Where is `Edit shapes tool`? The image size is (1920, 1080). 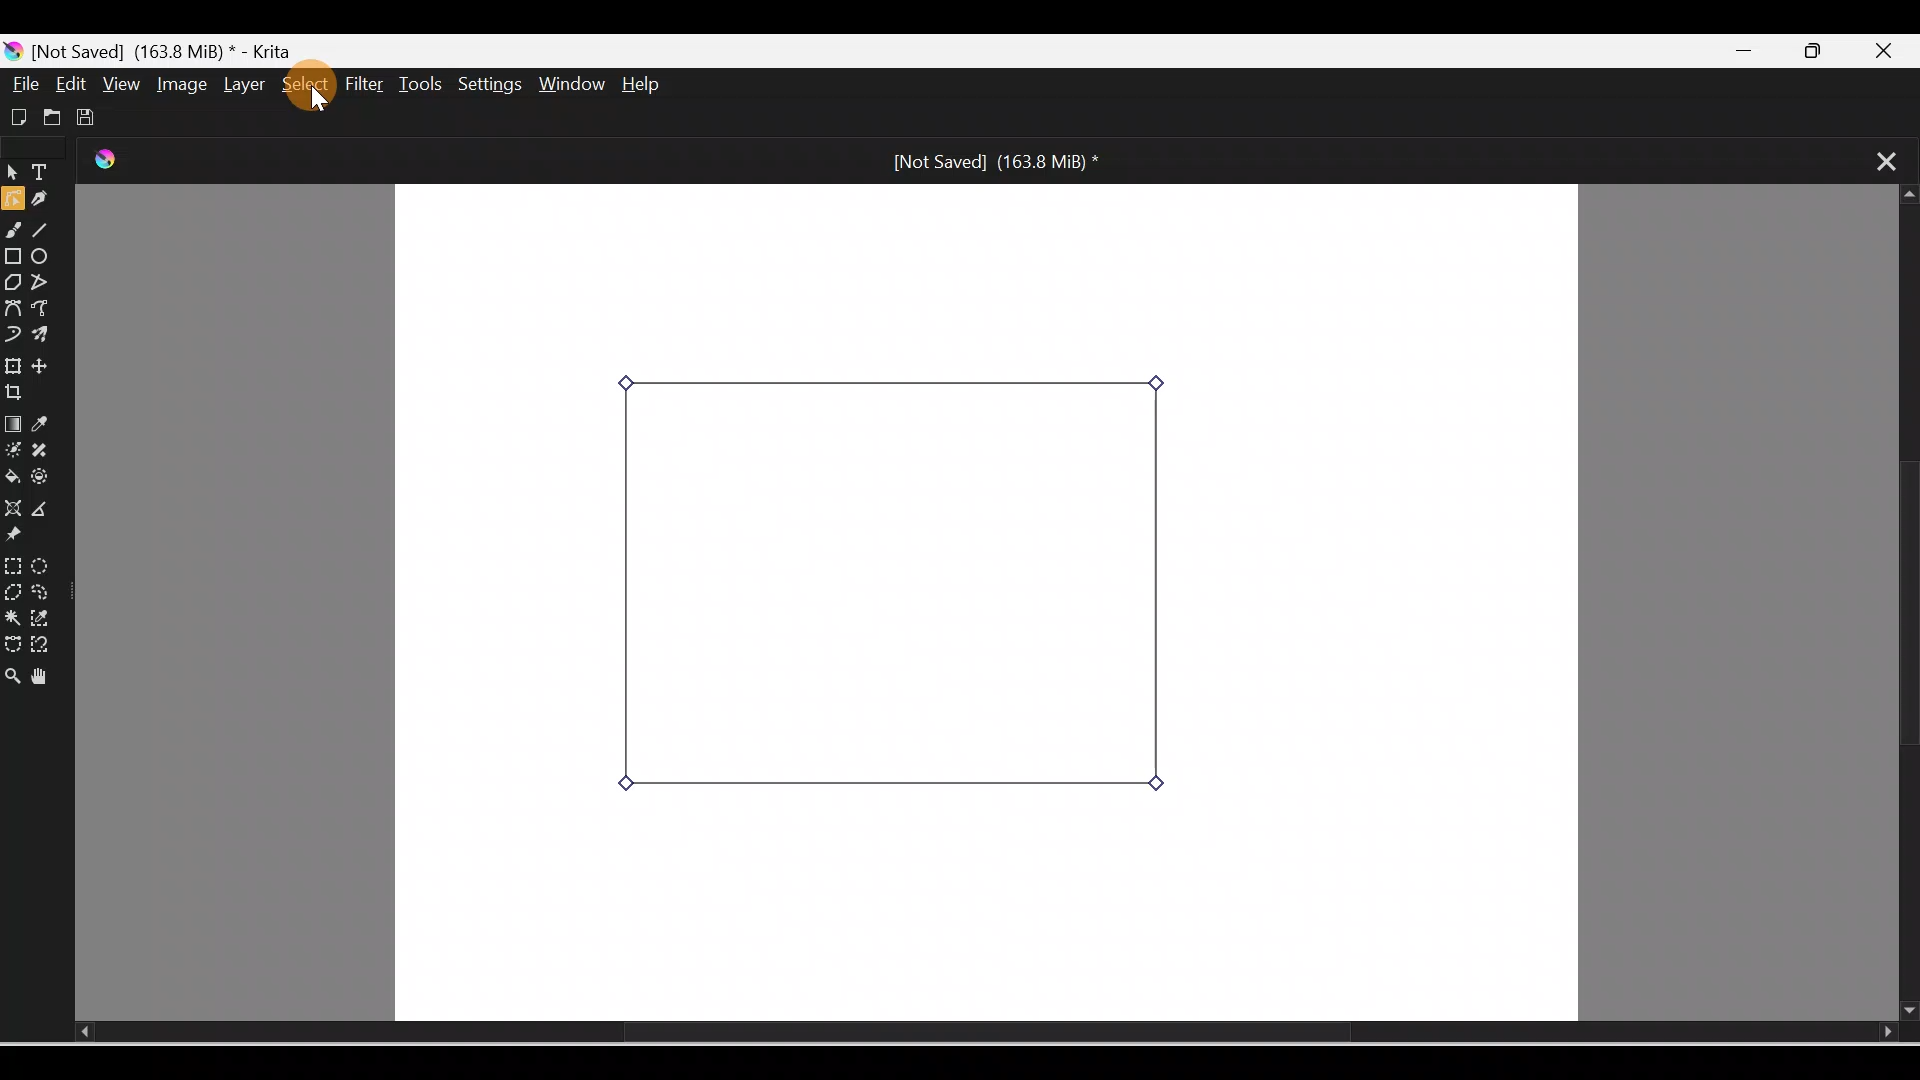
Edit shapes tool is located at coordinates (12, 202).